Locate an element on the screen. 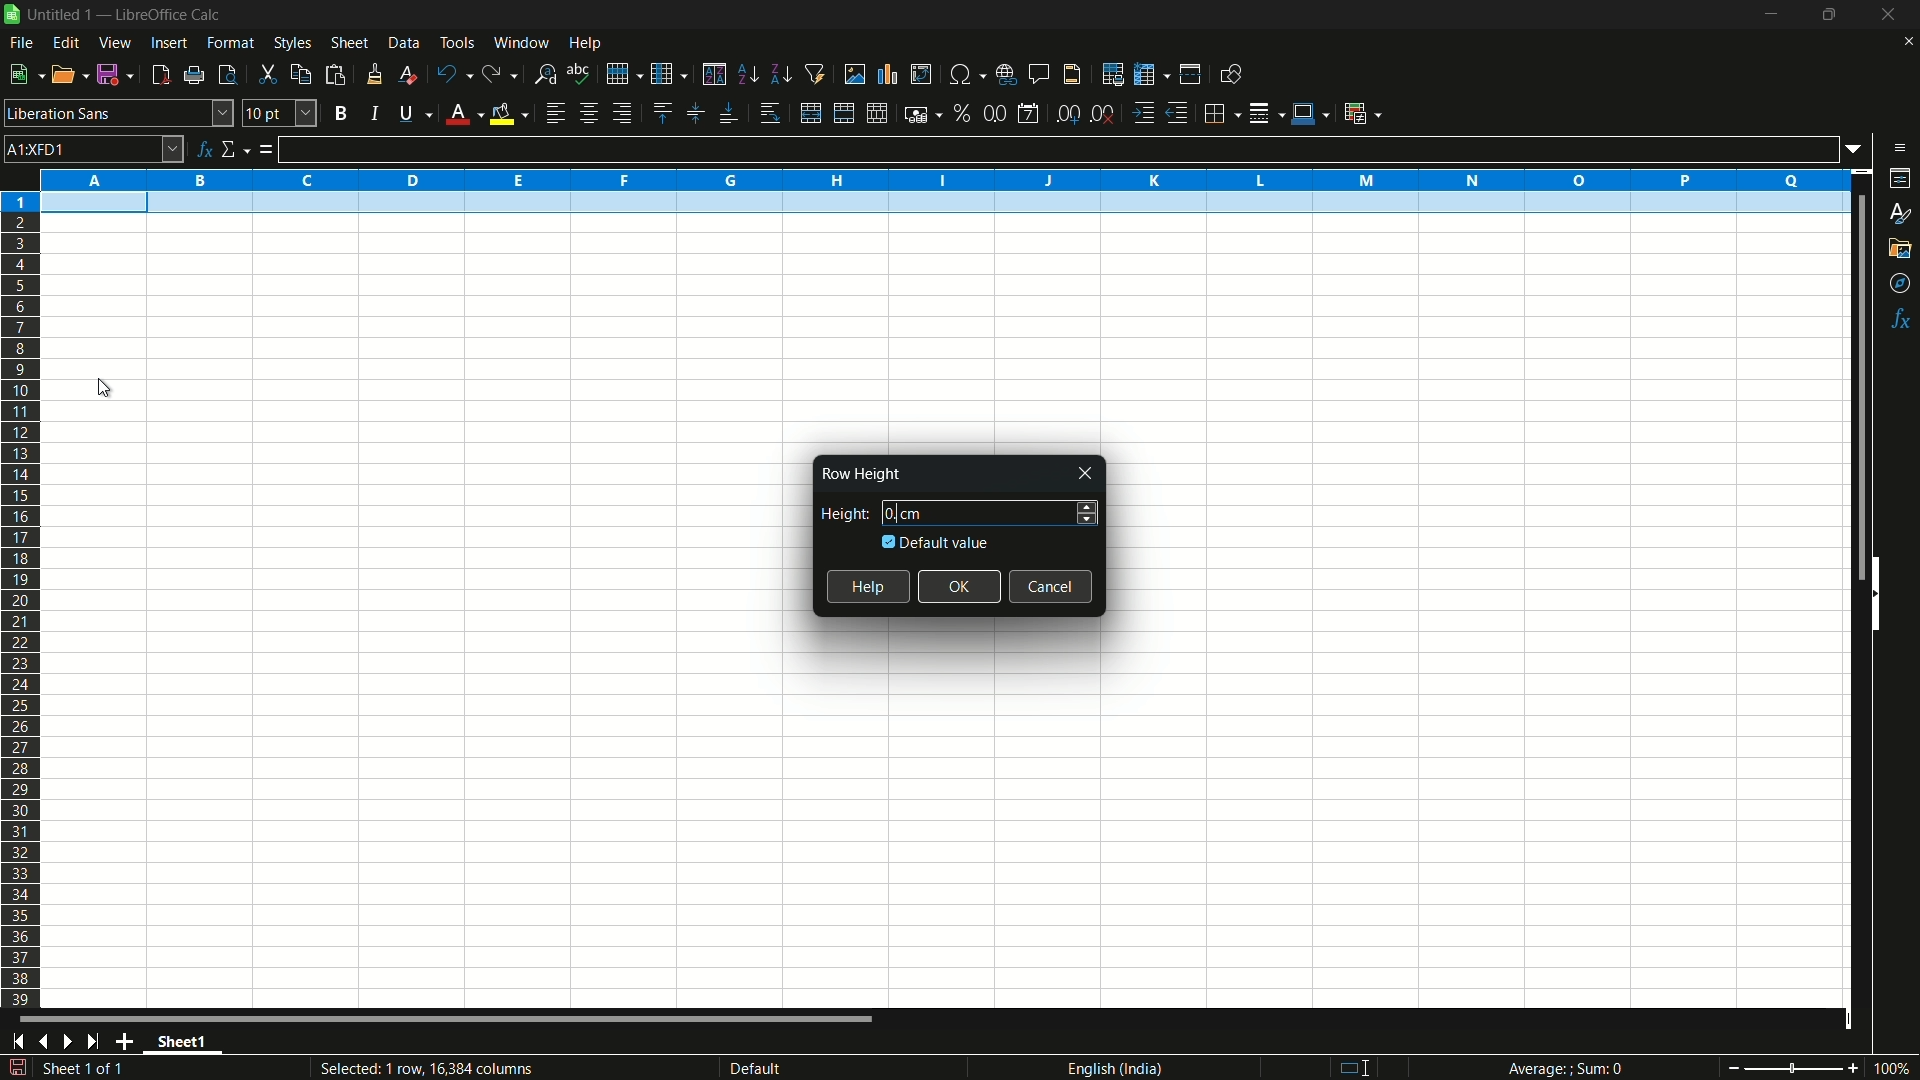  align left is located at coordinates (554, 114).